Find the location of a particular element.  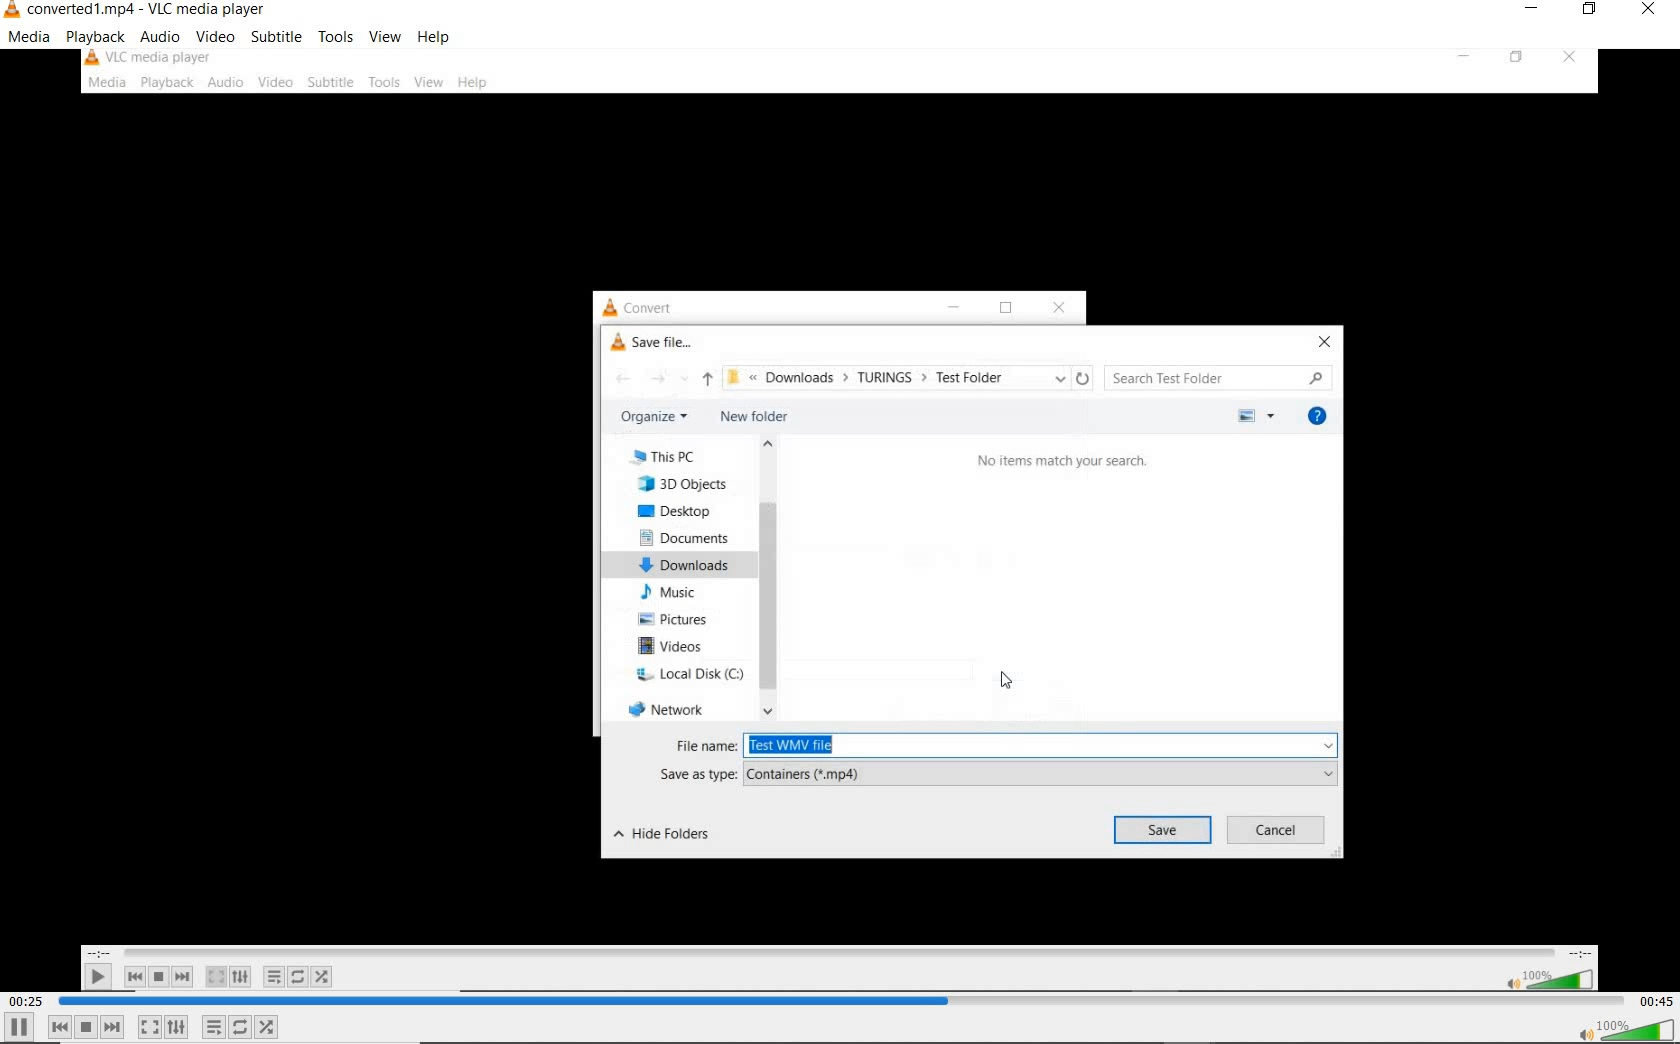

audio is located at coordinates (160, 38).